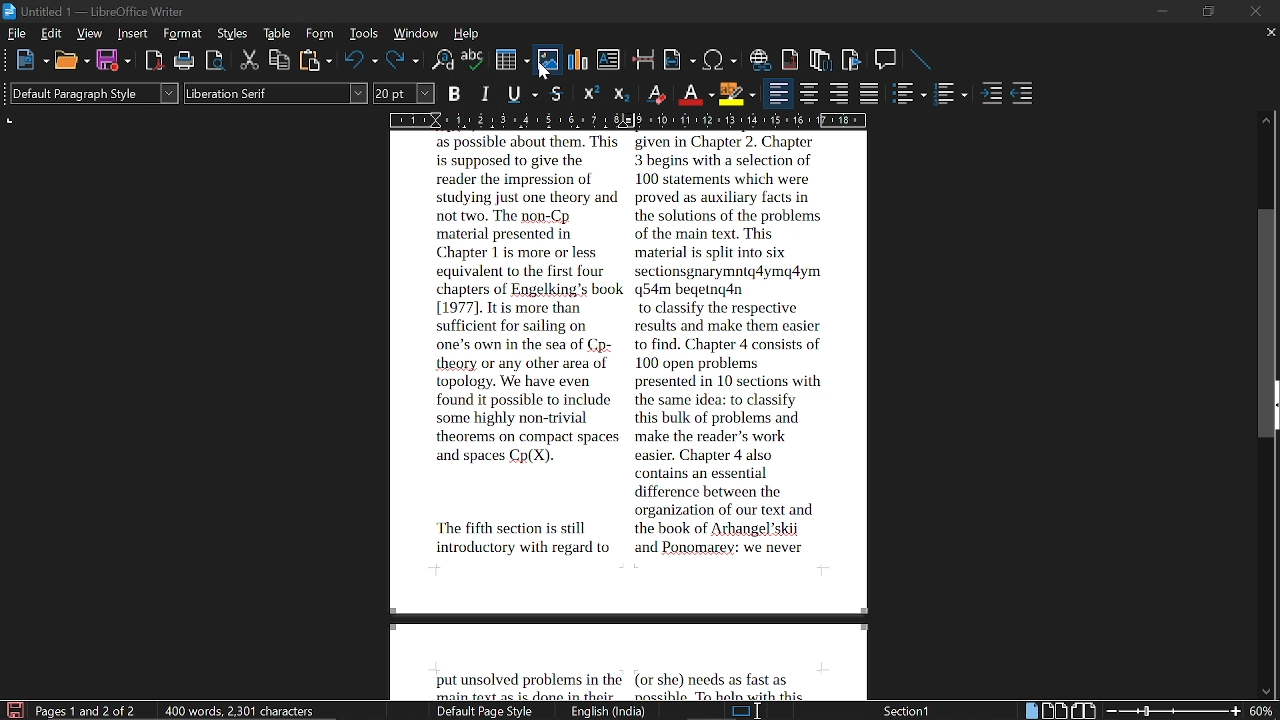 The image size is (1280, 720). What do you see at coordinates (314, 61) in the screenshot?
I see `paste` at bounding box center [314, 61].